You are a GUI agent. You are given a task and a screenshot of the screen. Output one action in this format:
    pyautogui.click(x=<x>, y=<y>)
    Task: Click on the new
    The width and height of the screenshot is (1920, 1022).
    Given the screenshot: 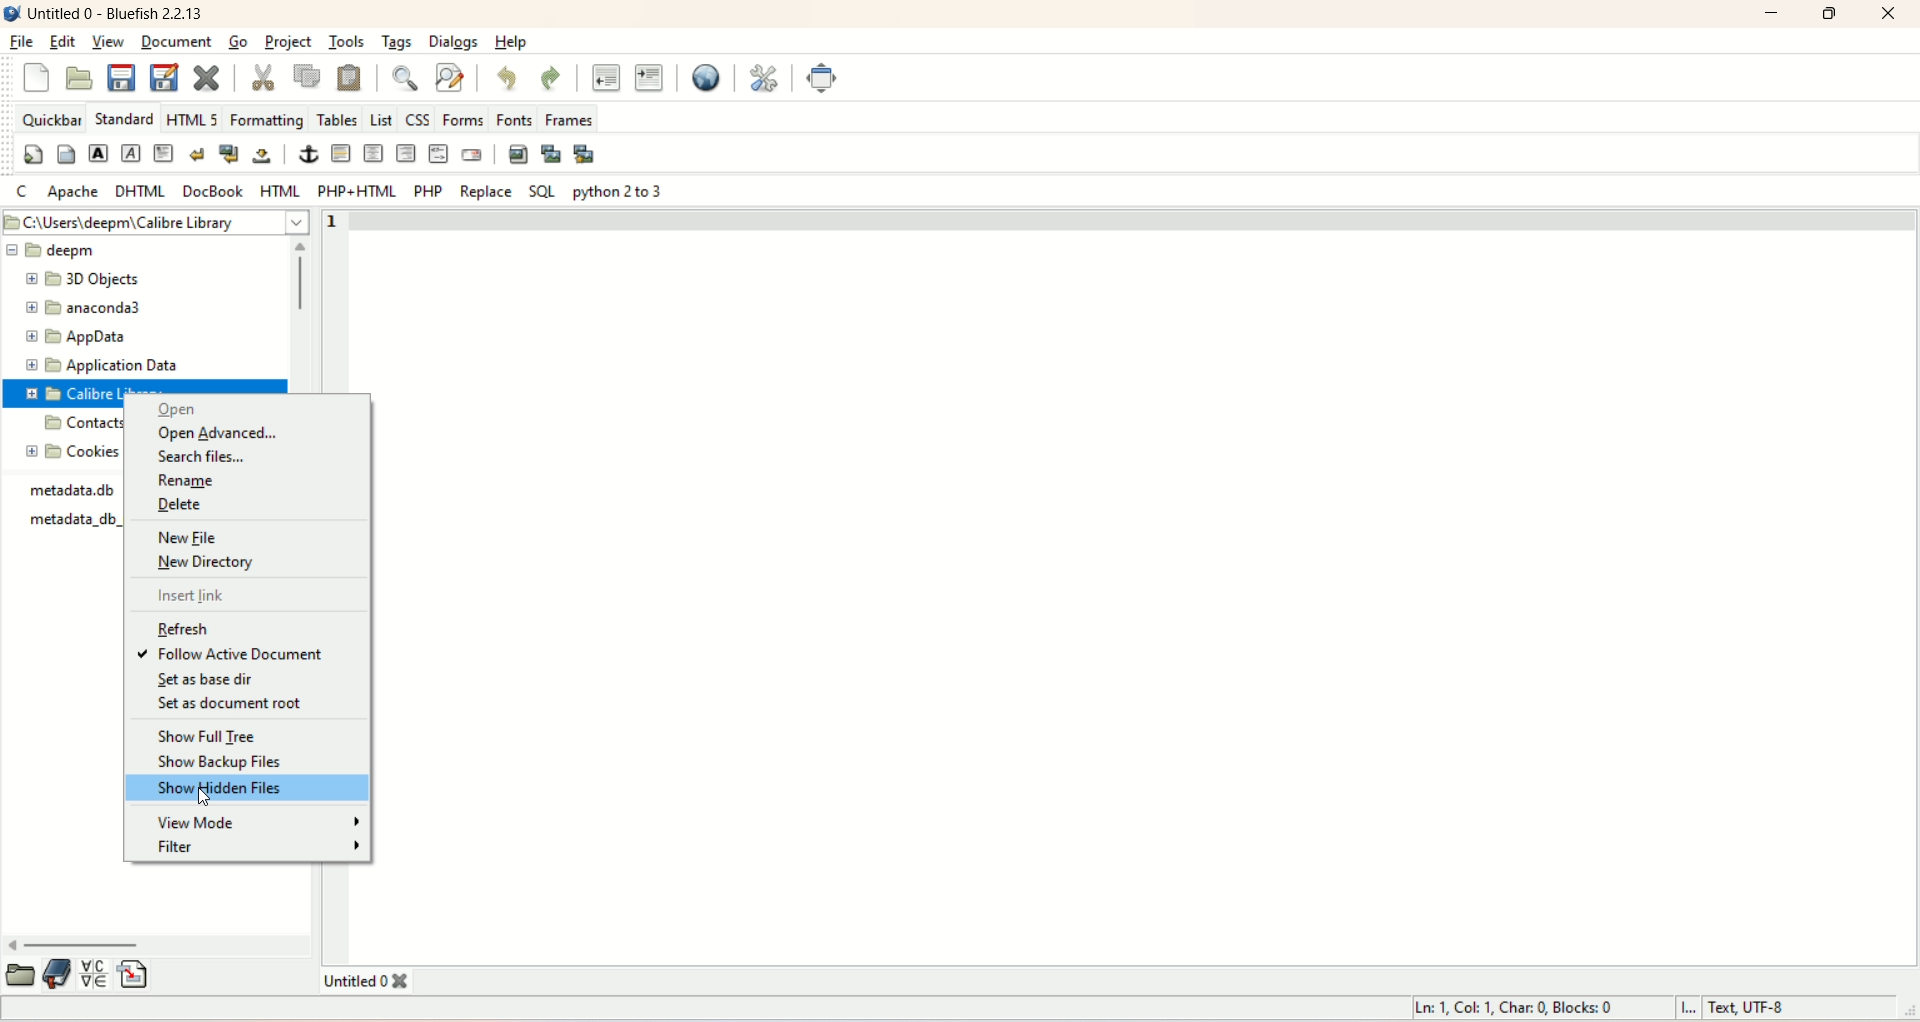 What is the action you would take?
    pyautogui.click(x=37, y=80)
    